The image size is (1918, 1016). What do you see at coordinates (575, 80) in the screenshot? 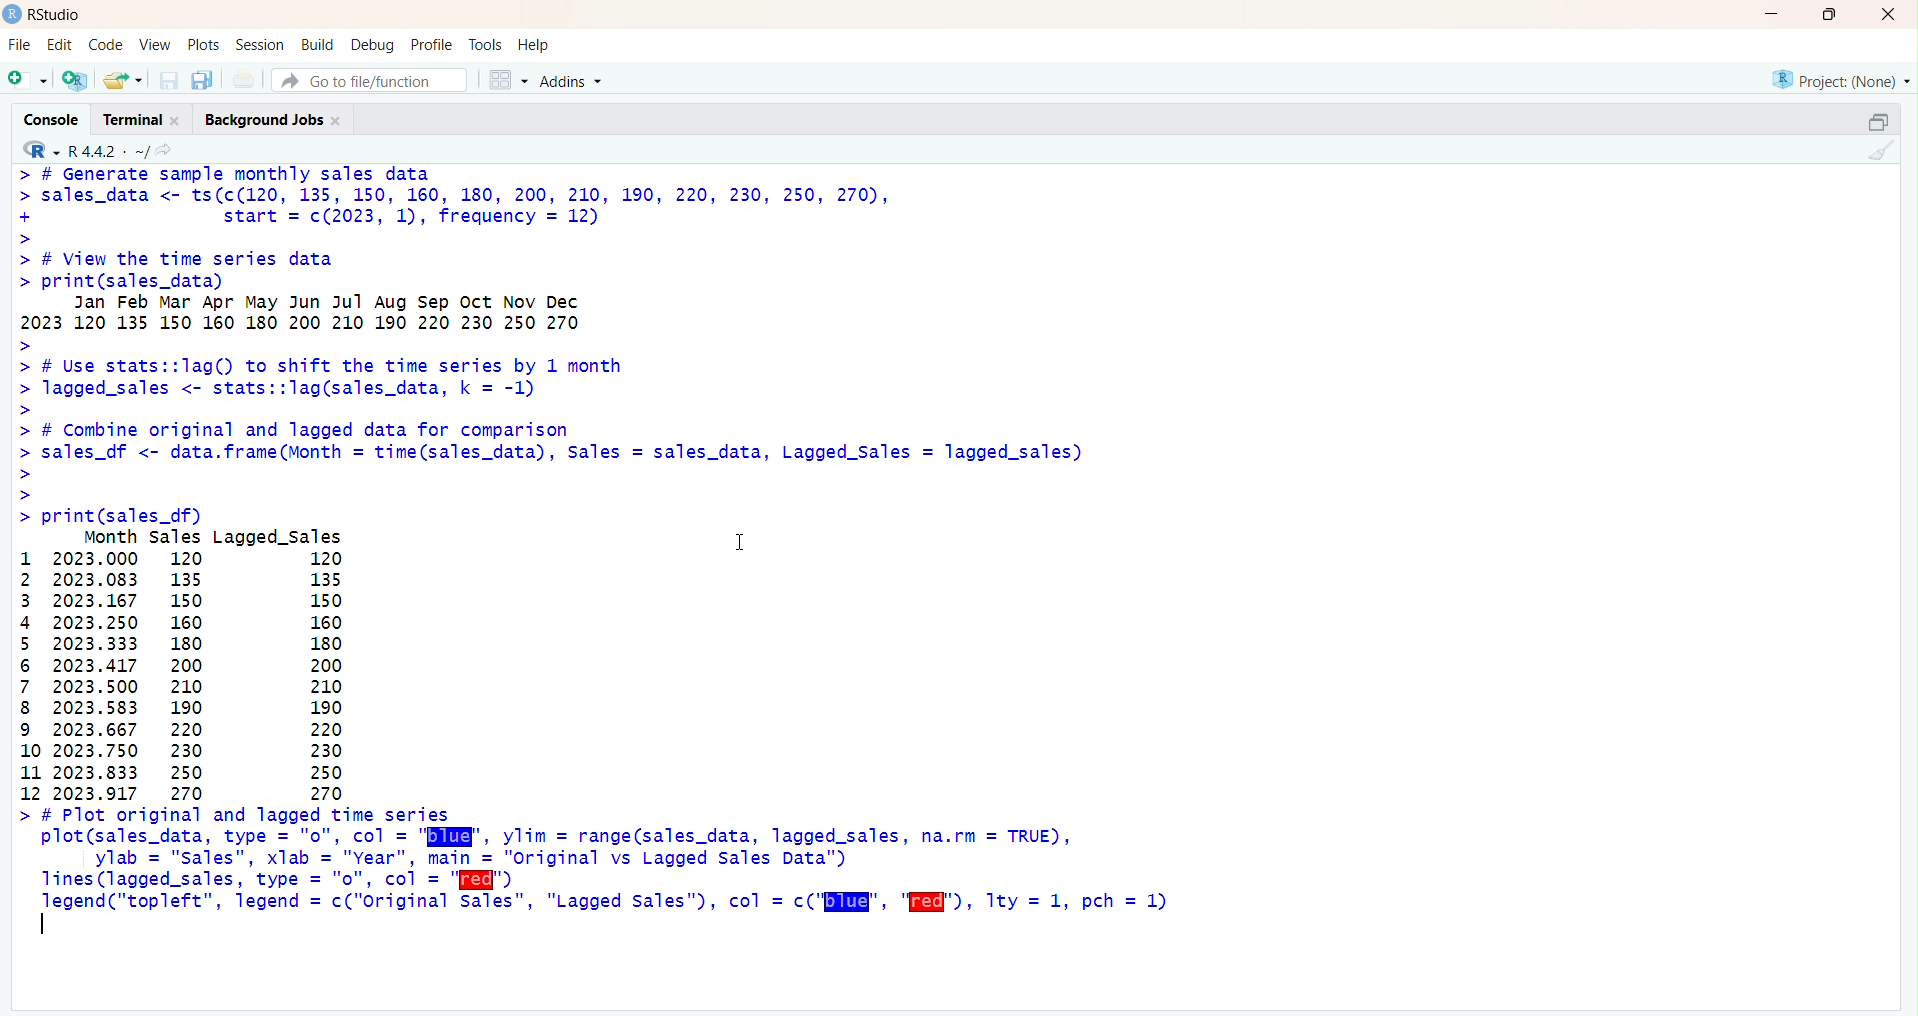
I see `addins` at bounding box center [575, 80].